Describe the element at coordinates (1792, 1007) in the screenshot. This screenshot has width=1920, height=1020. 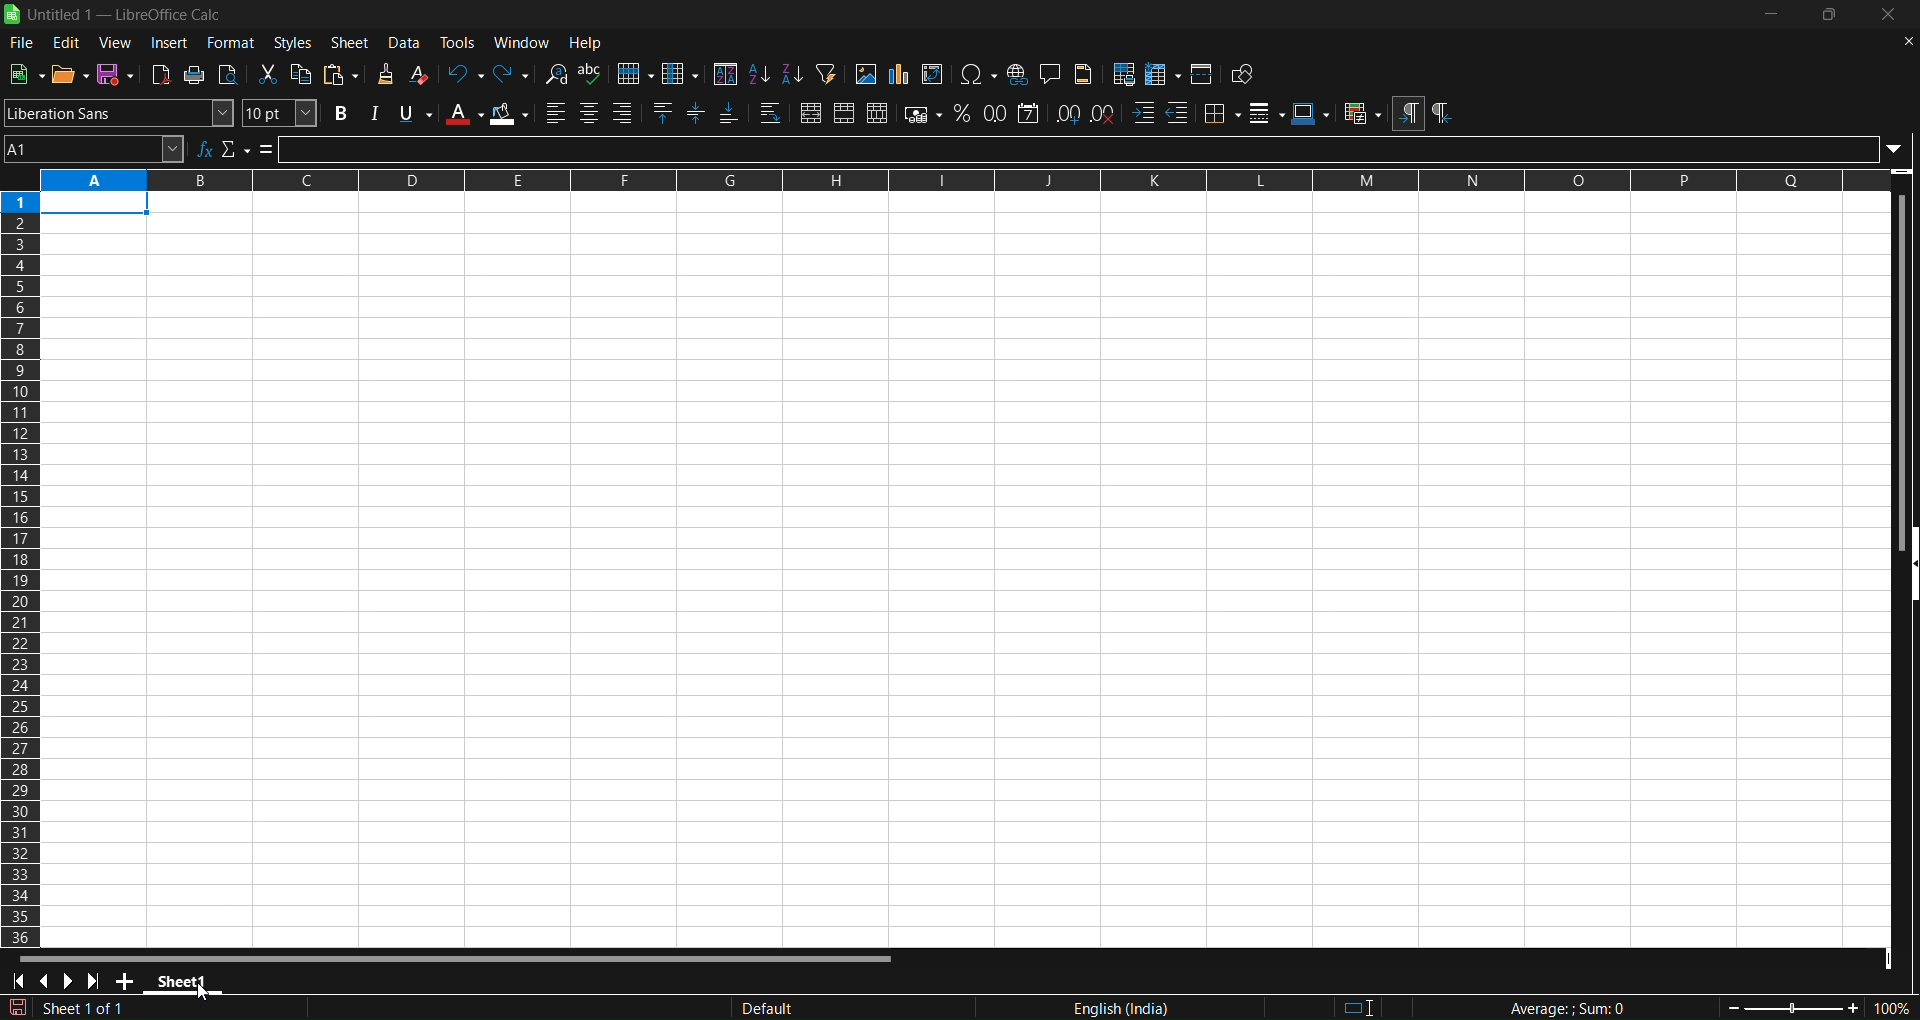
I see `zoom factor` at that location.